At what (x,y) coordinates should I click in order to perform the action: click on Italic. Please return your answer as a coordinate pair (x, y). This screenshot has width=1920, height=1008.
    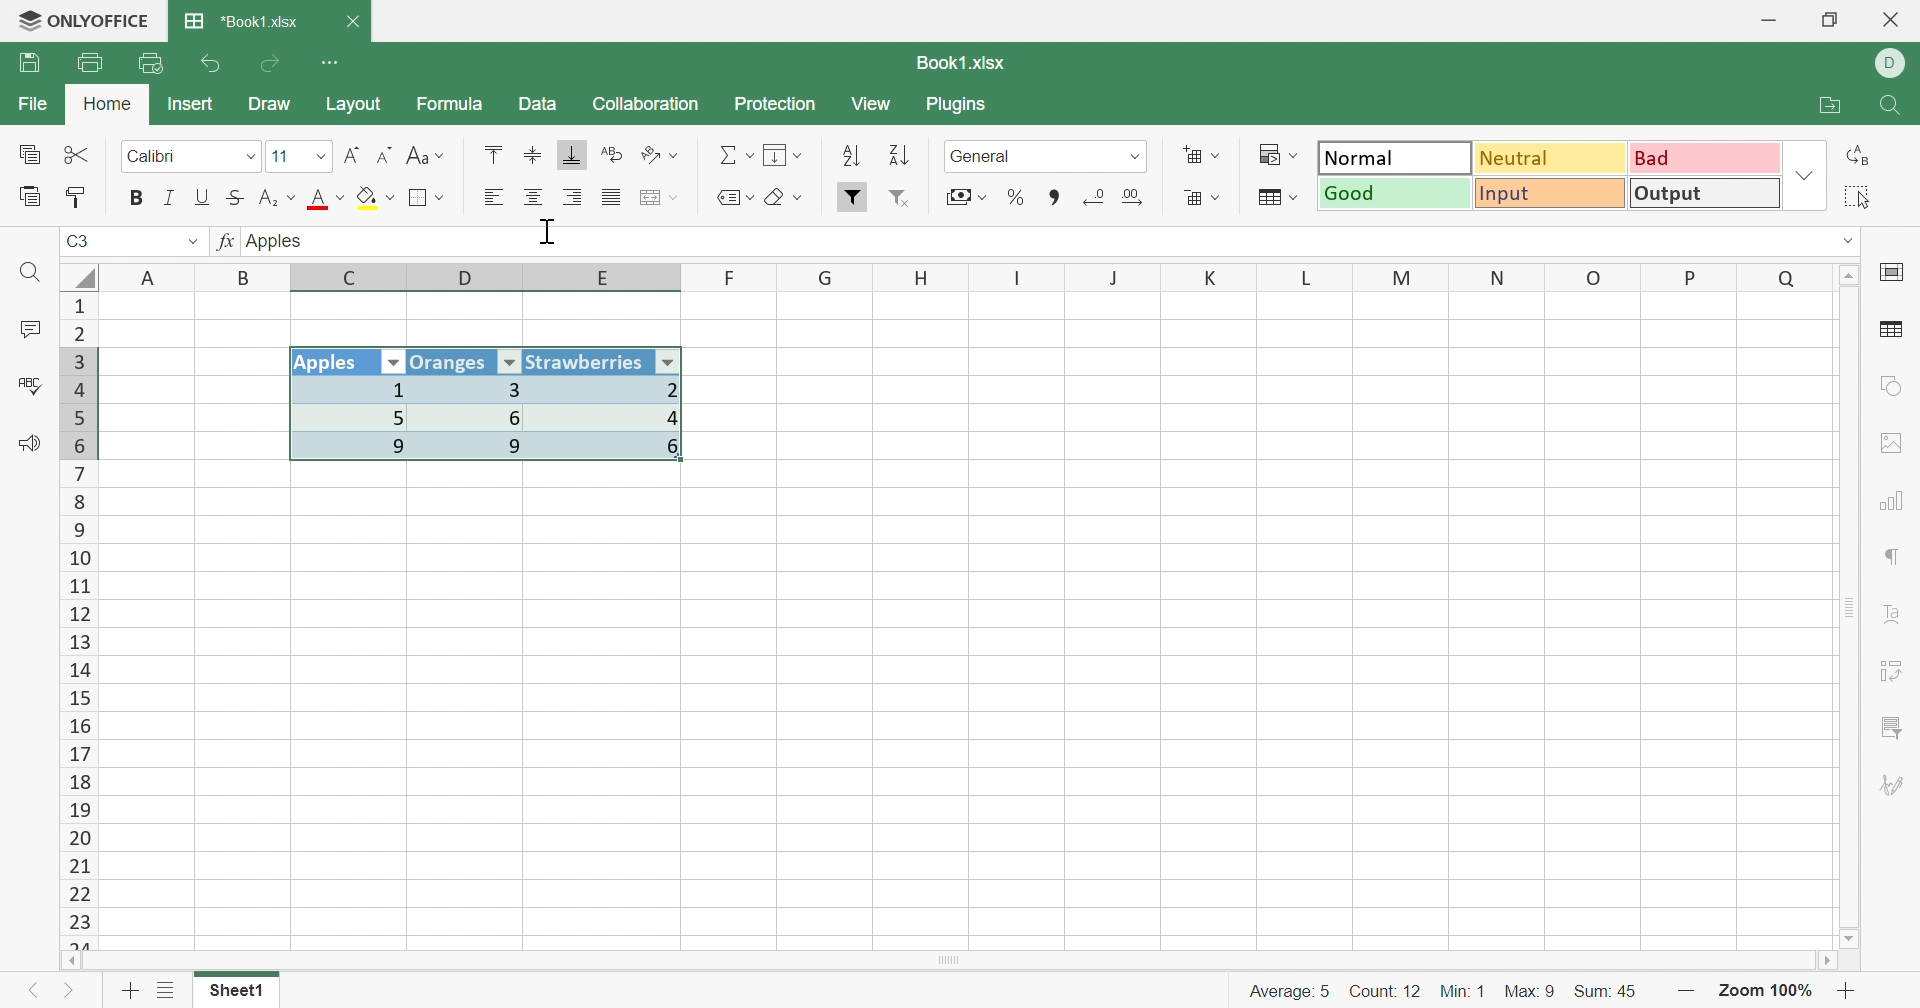
    Looking at the image, I should click on (167, 198).